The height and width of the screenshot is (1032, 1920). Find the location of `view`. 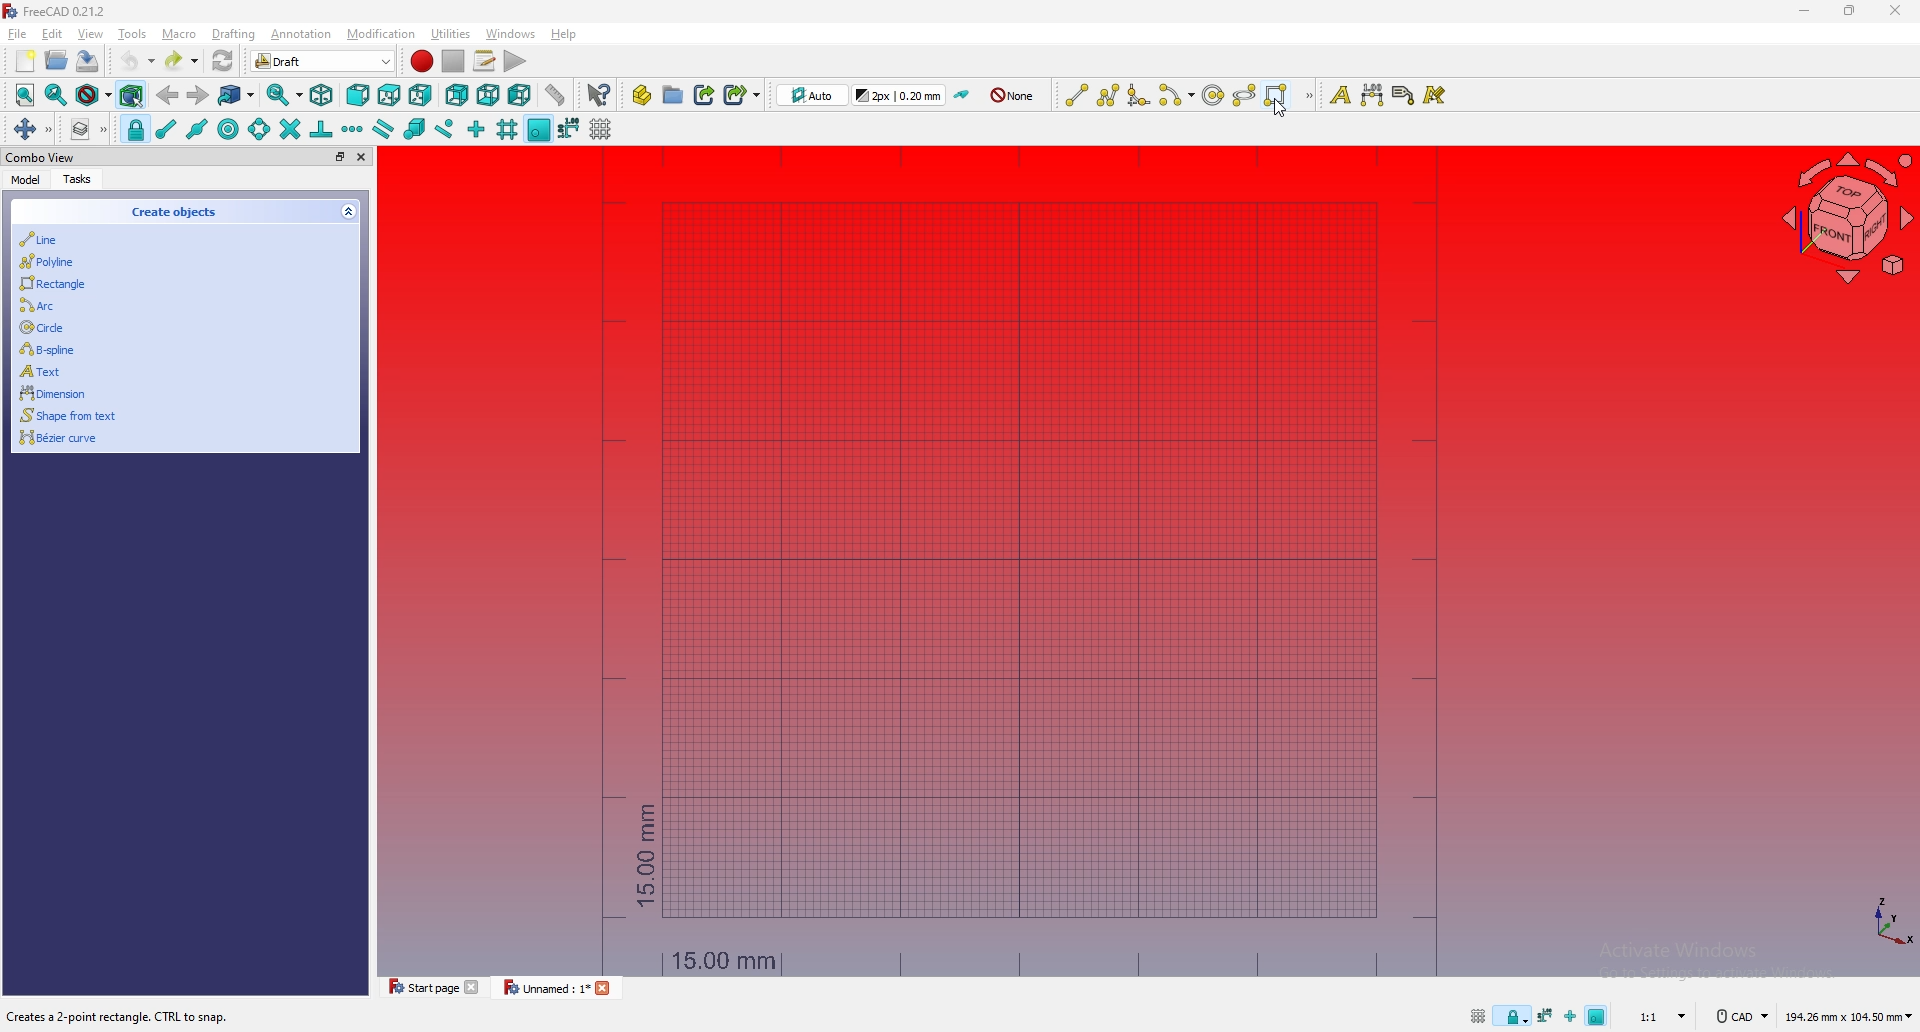

view is located at coordinates (90, 34).